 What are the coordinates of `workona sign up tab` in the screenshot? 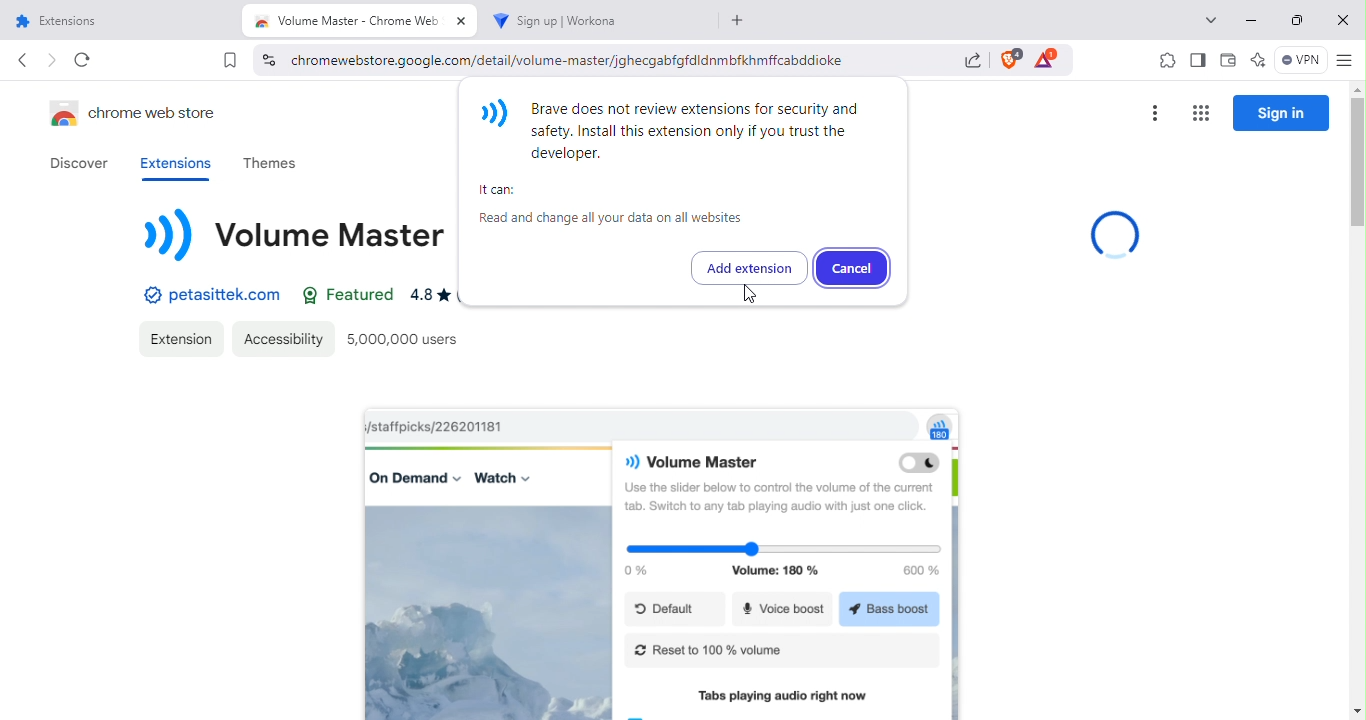 It's located at (597, 20).